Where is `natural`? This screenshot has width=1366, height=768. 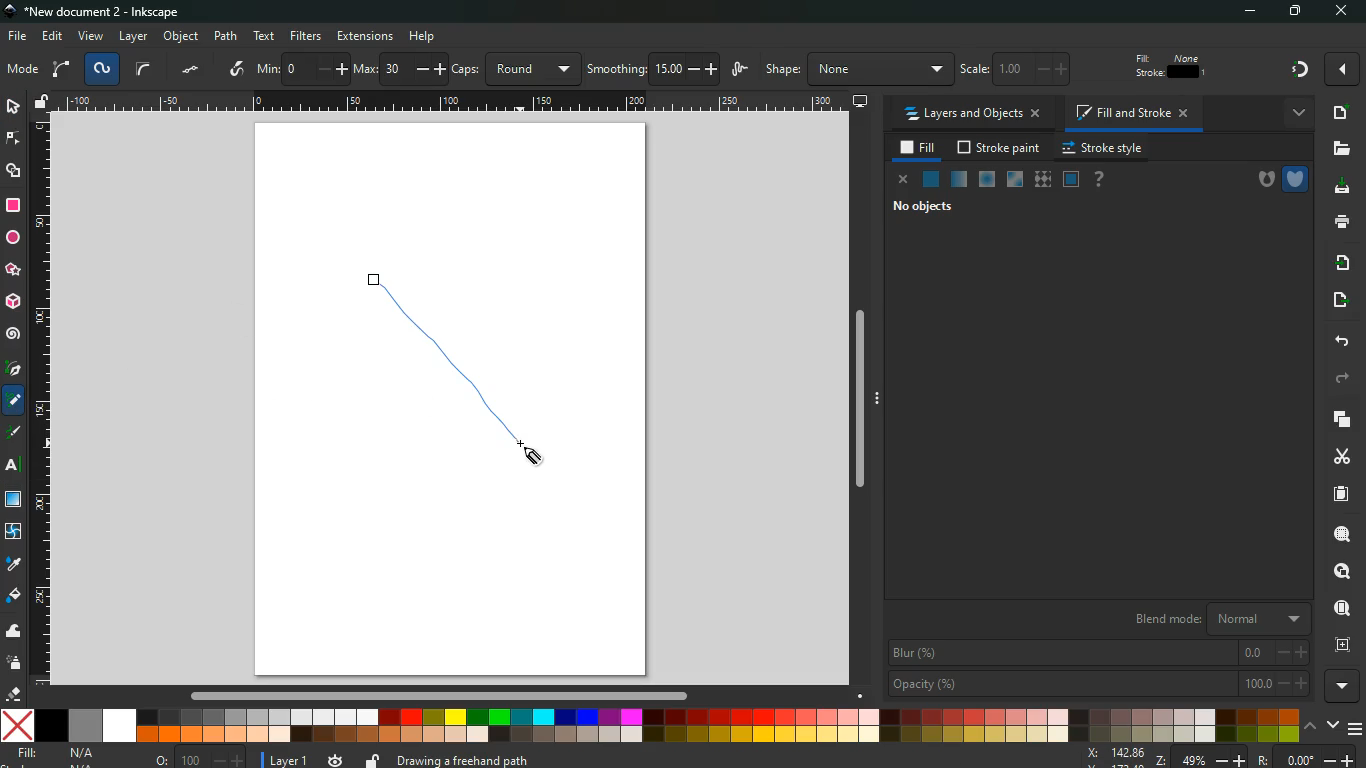 natural is located at coordinates (931, 178).